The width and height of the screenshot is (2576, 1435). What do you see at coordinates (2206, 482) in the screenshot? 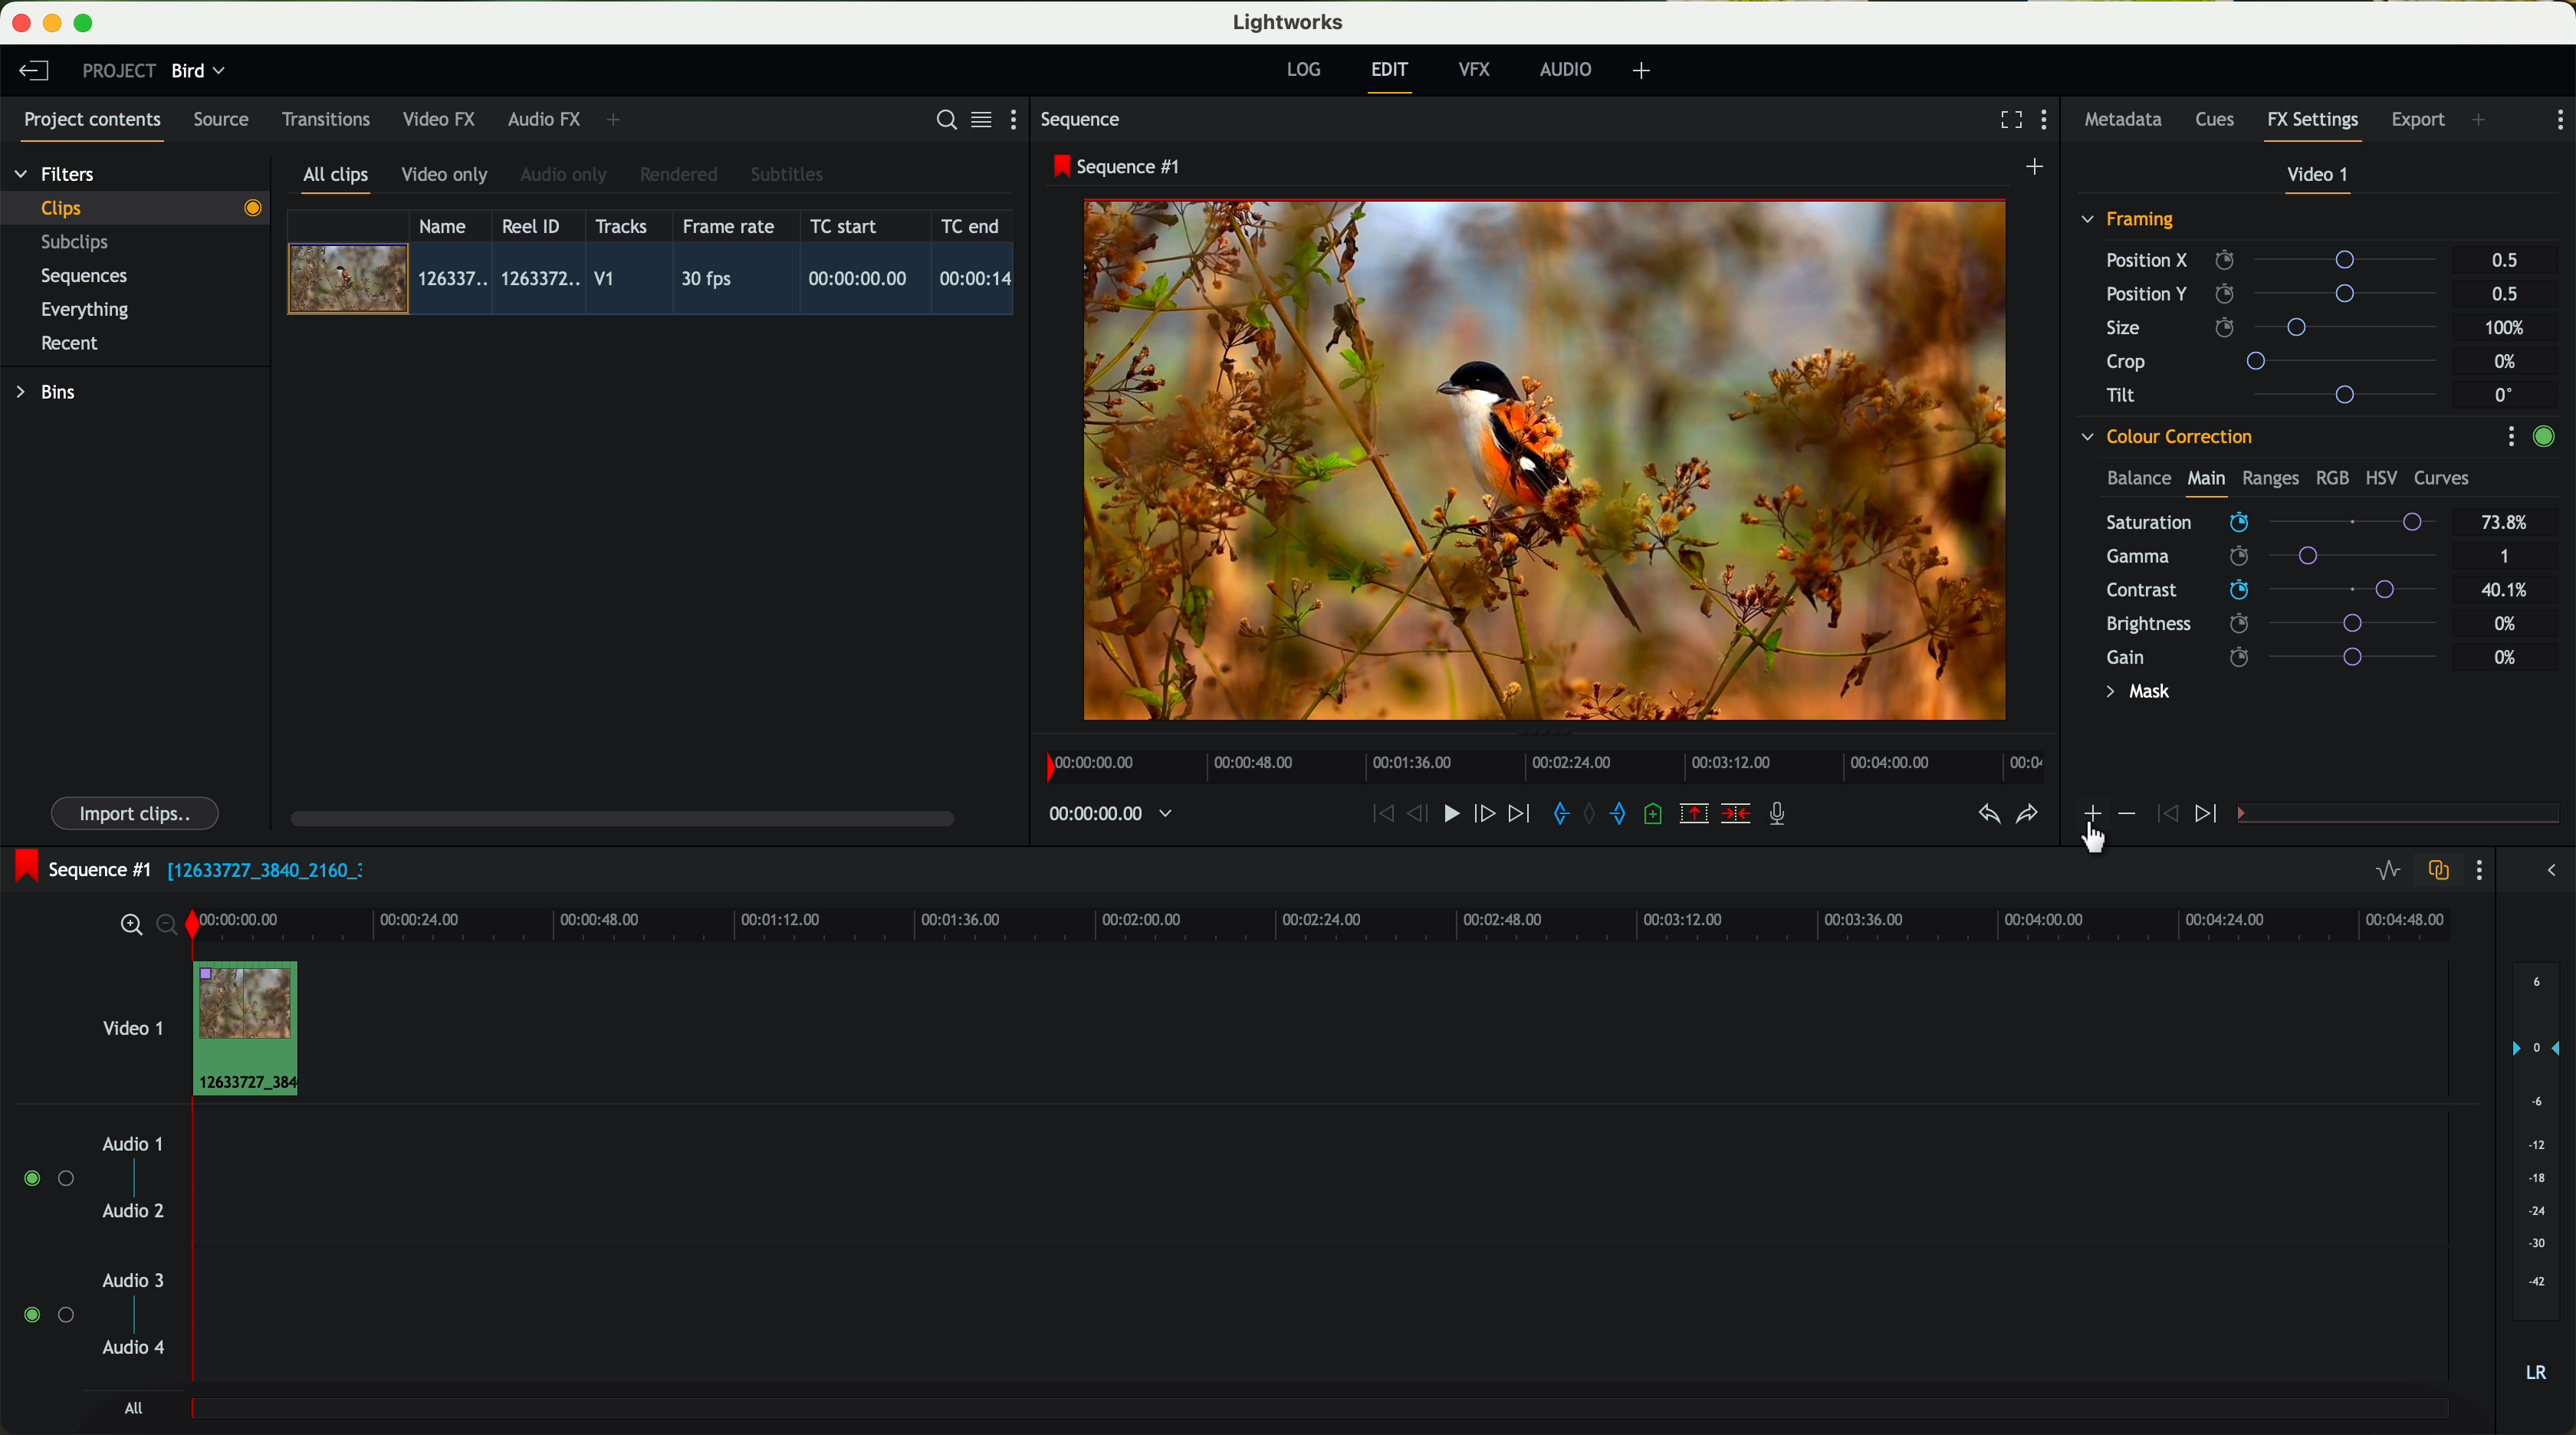
I see `main` at bounding box center [2206, 482].